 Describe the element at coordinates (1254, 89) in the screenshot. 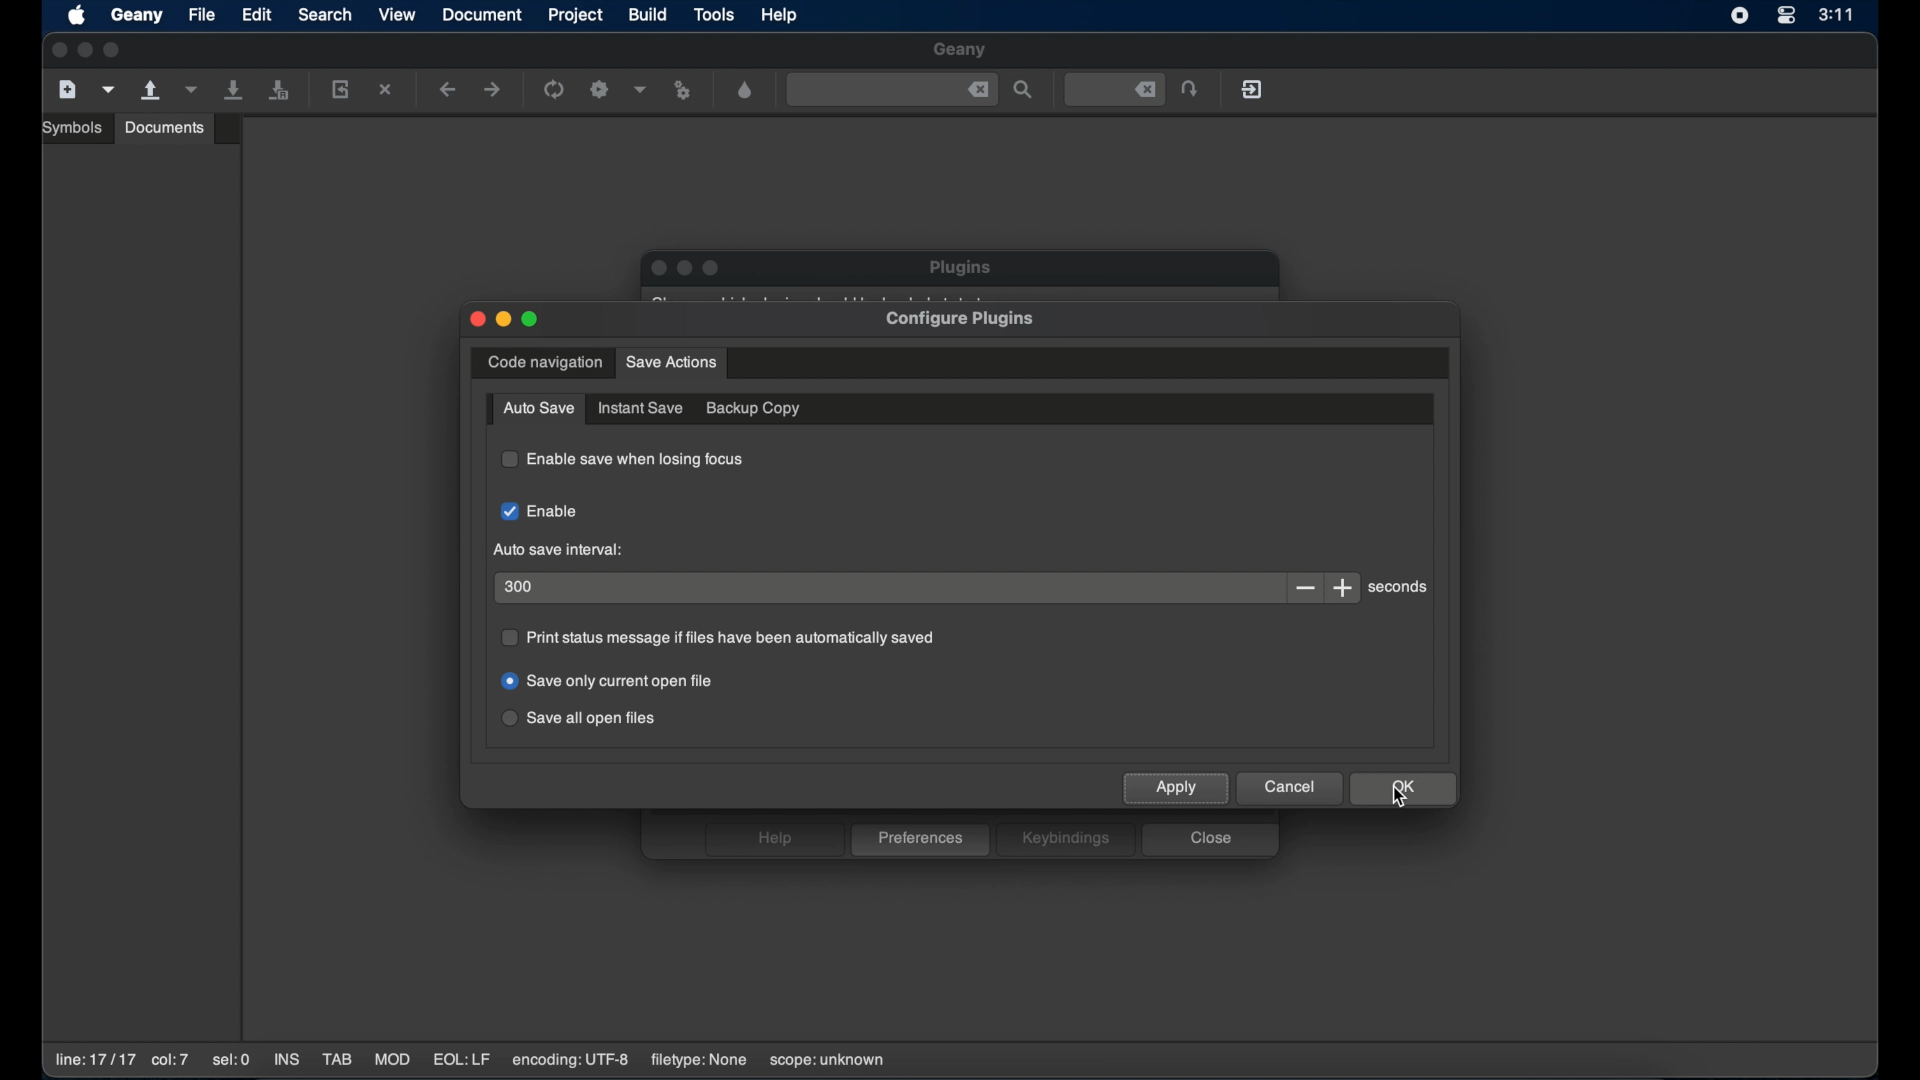

I see `quit geany` at that location.